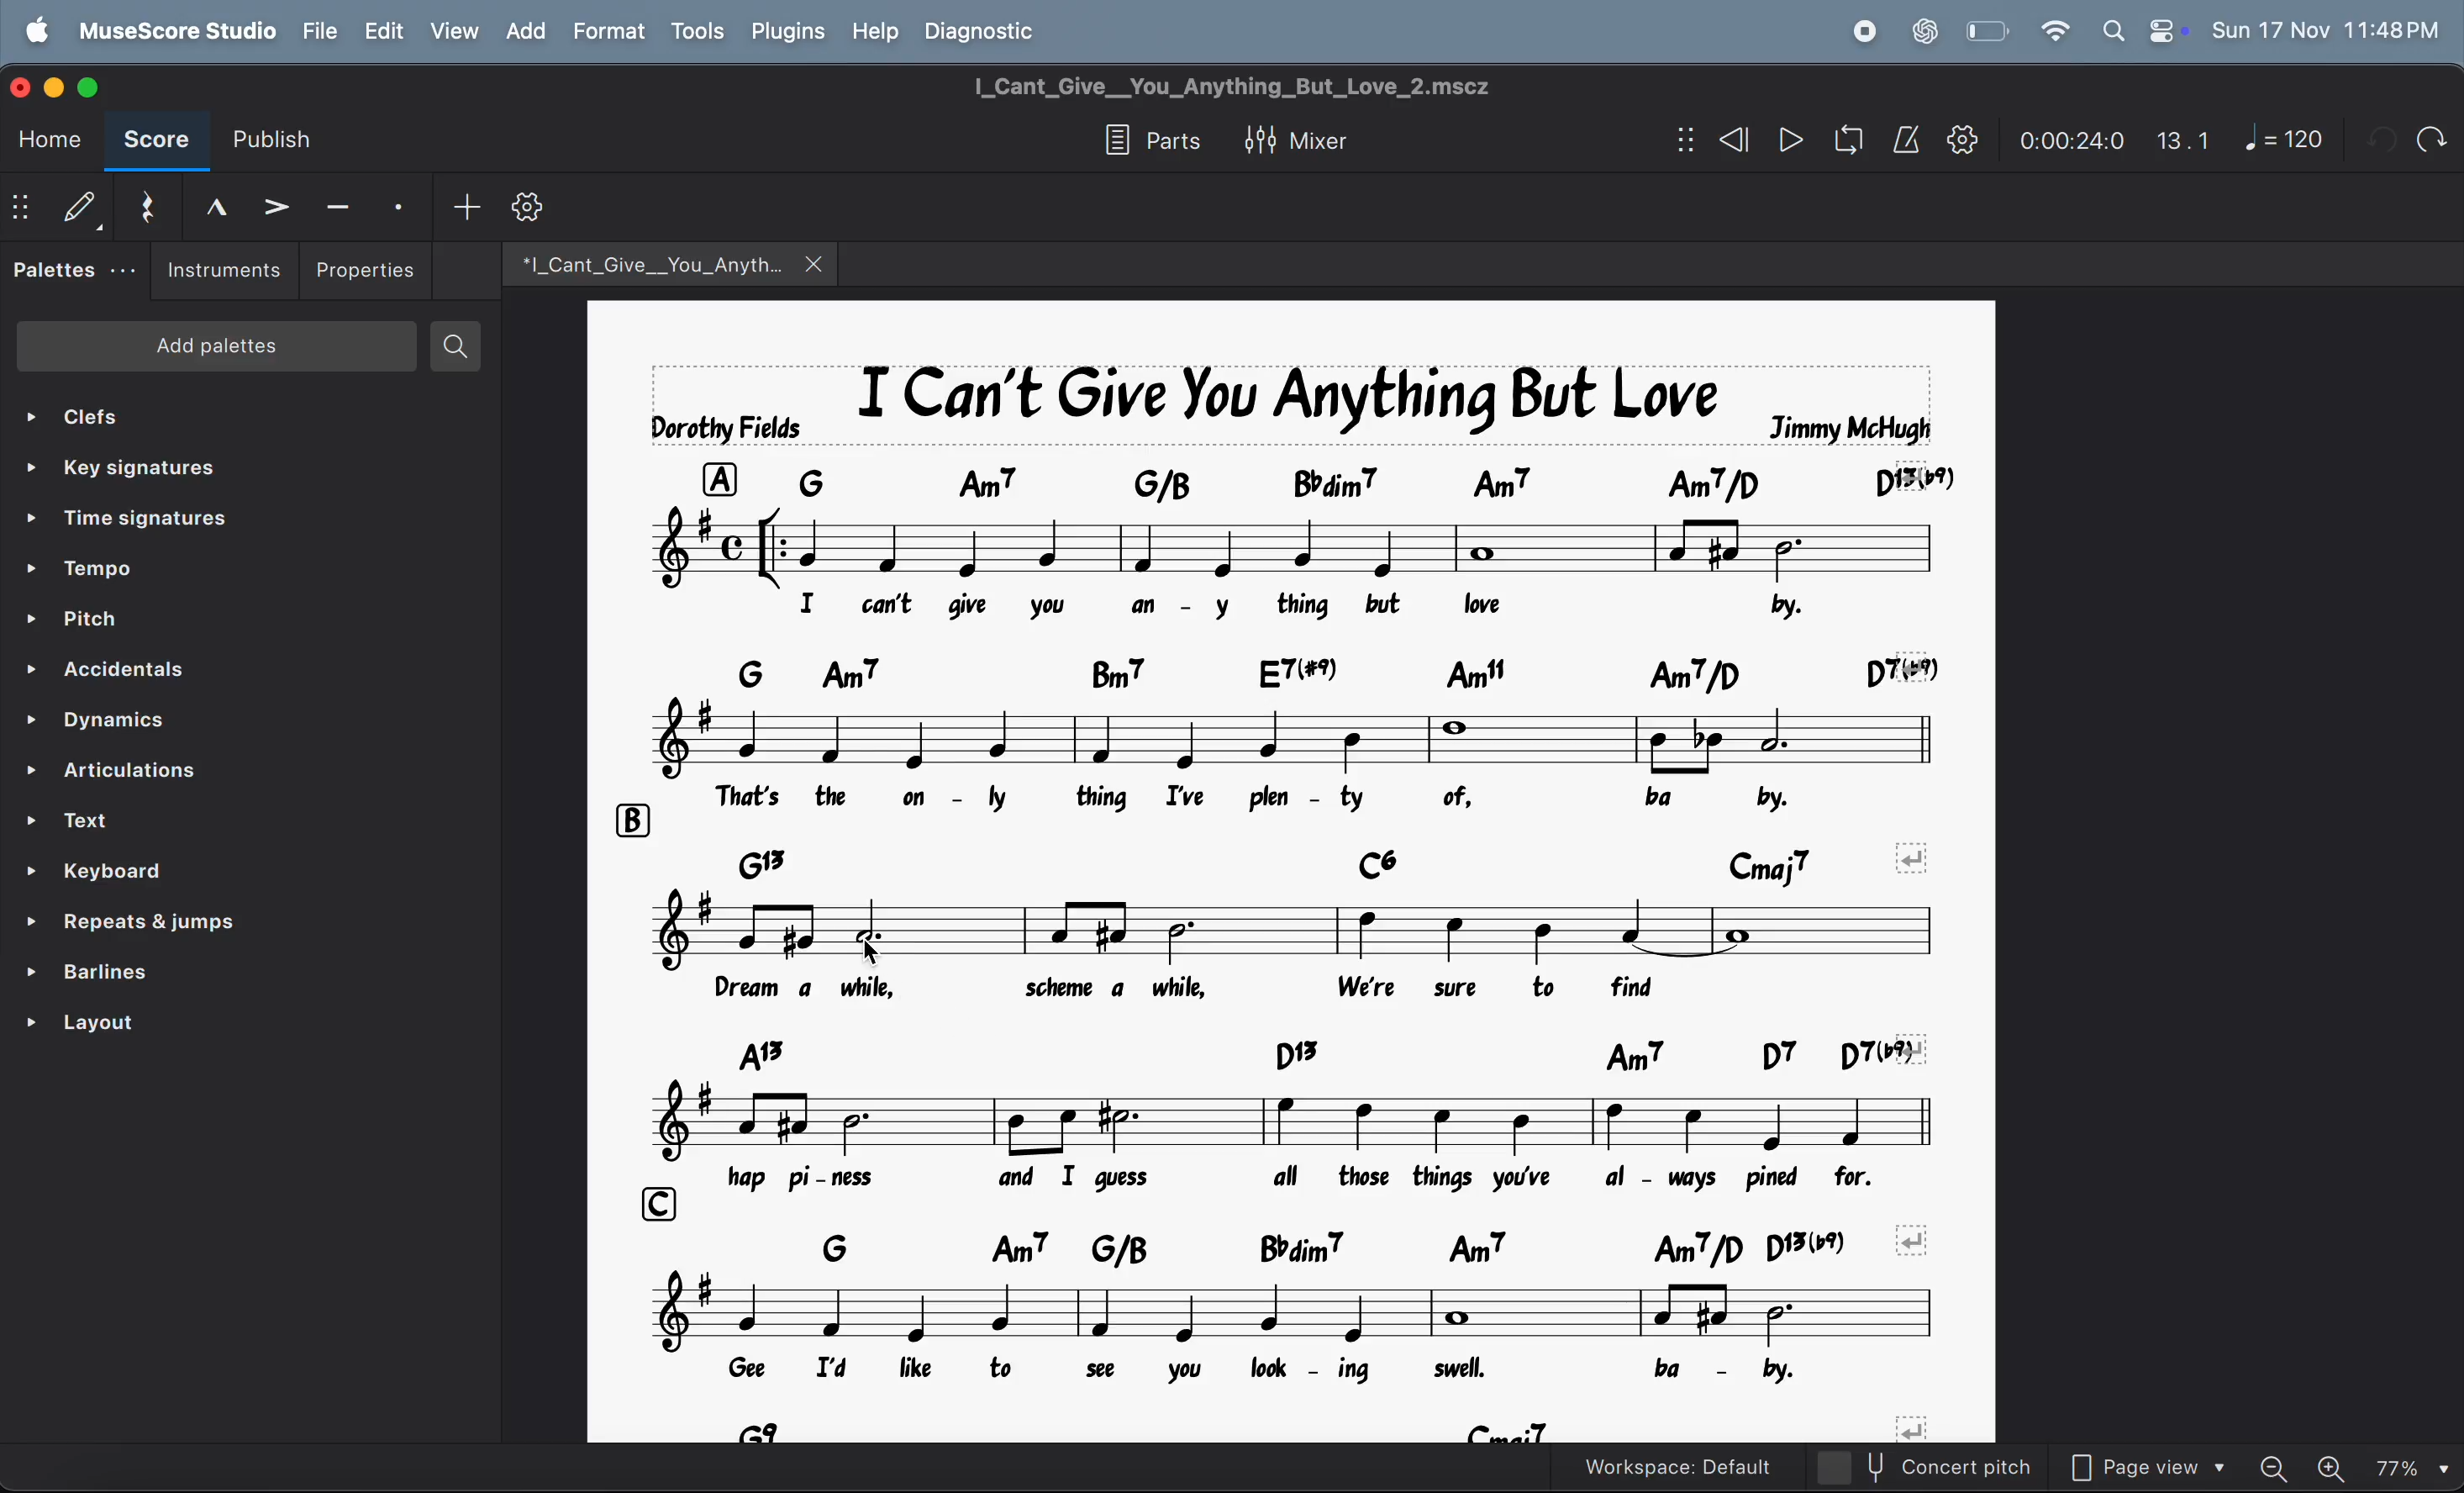  Describe the element at coordinates (76, 267) in the screenshot. I see `palettes` at that location.